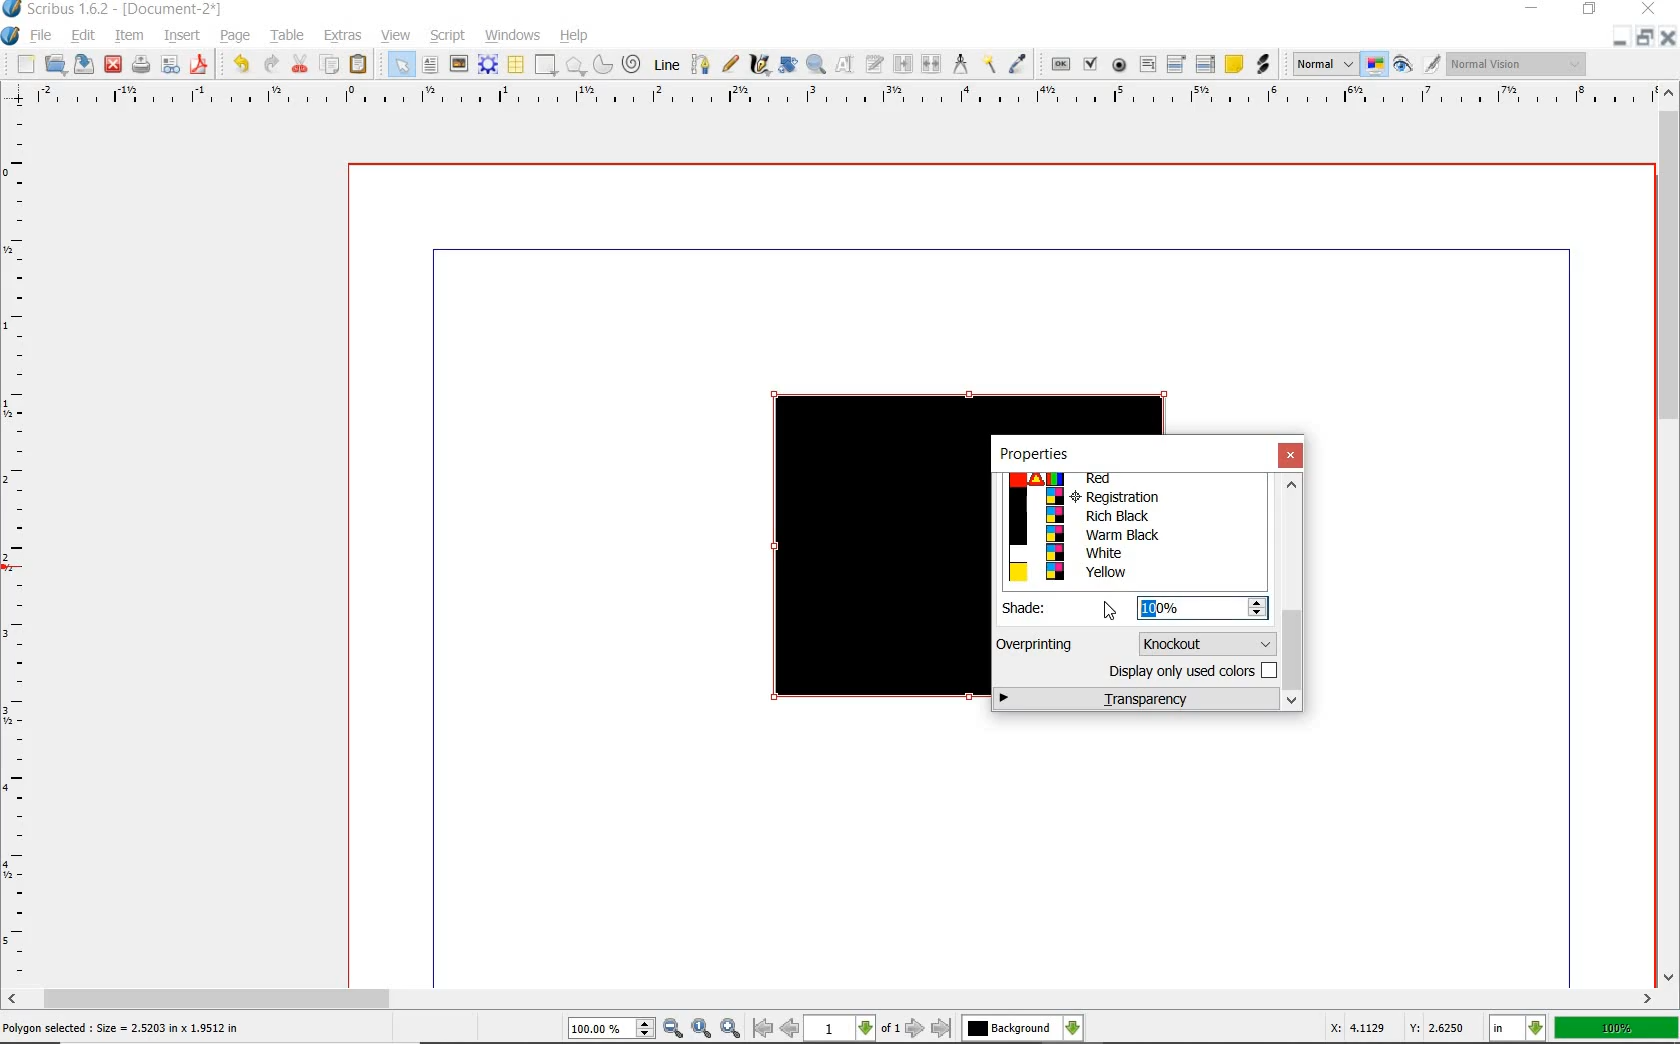 This screenshot has width=1680, height=1044. Describe the element at coordinates (83, 66) in the screenshot. I see `save` at that location.